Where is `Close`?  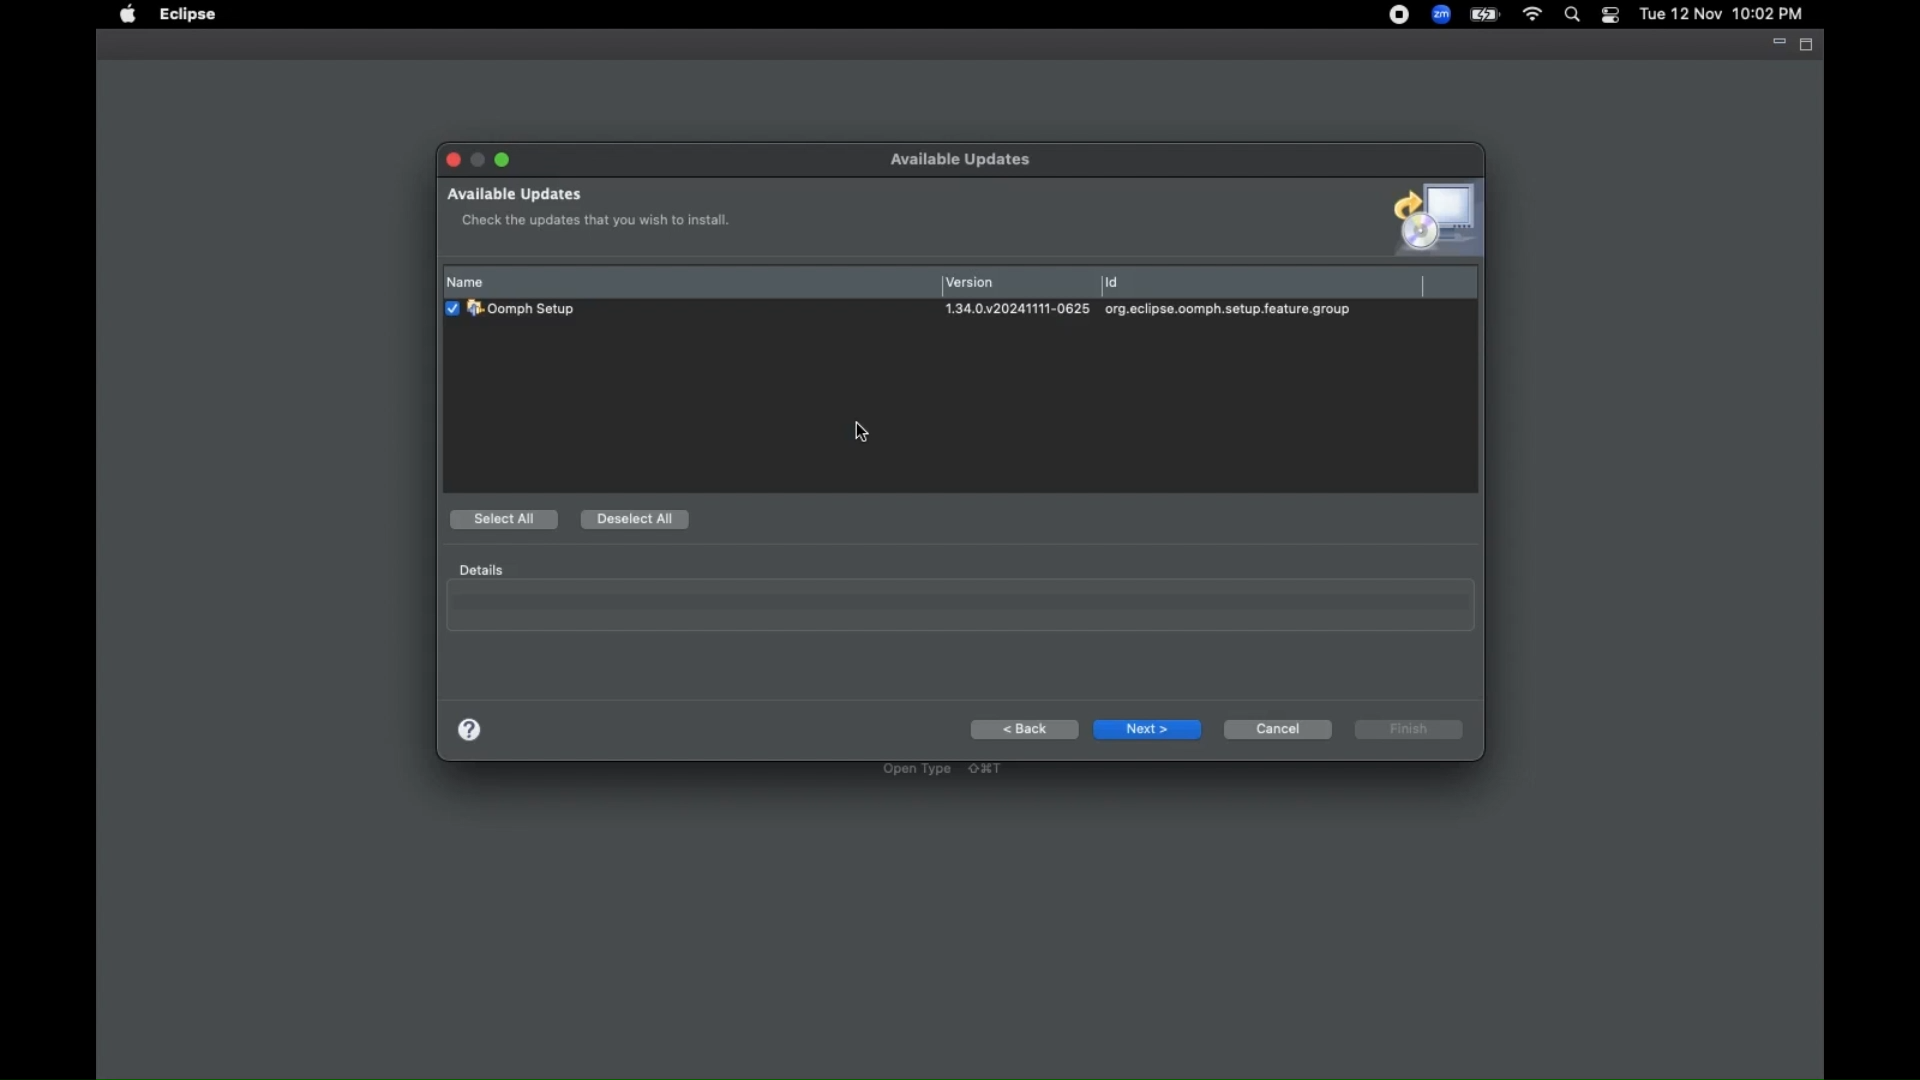 Close is located at coordinates (454, 160).